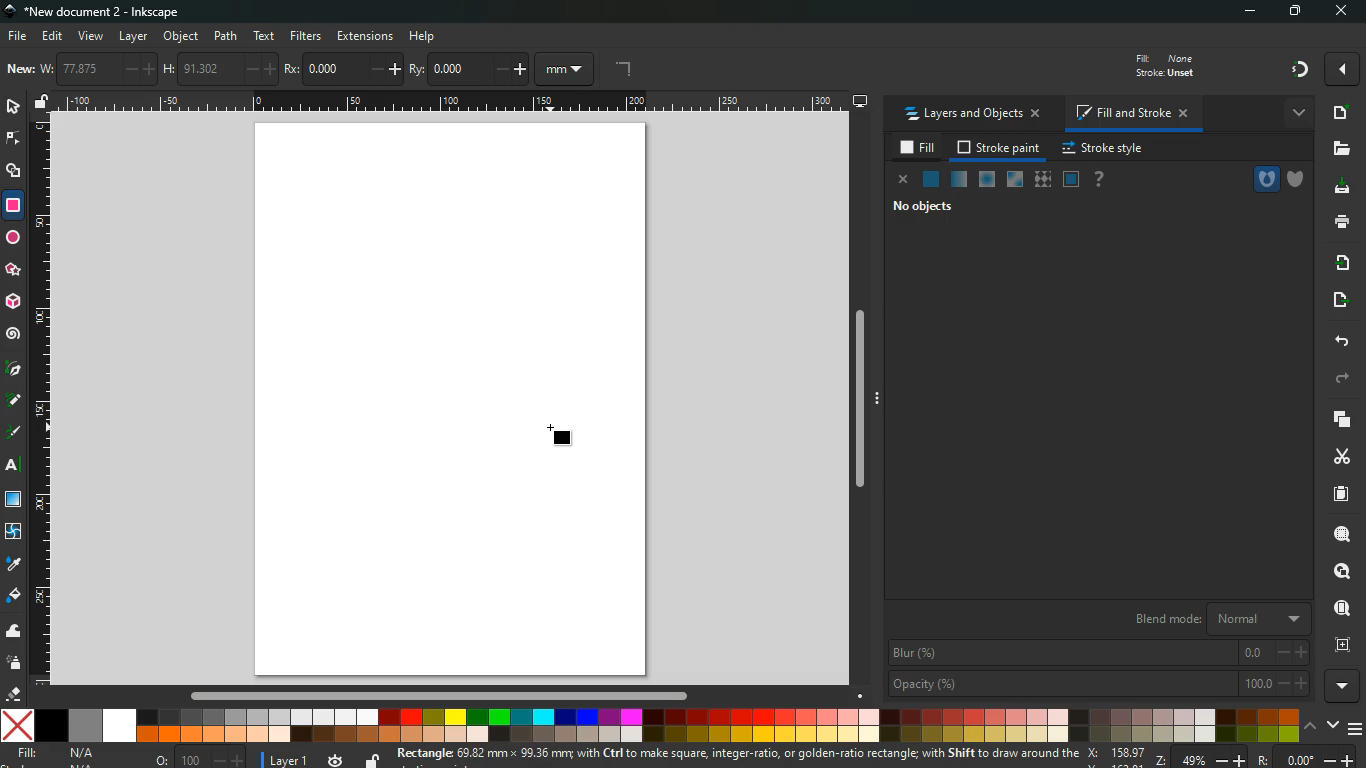 Image resolution: width=1366 pixels, height=768 pixels. I want to click on close, so click(901, 181).